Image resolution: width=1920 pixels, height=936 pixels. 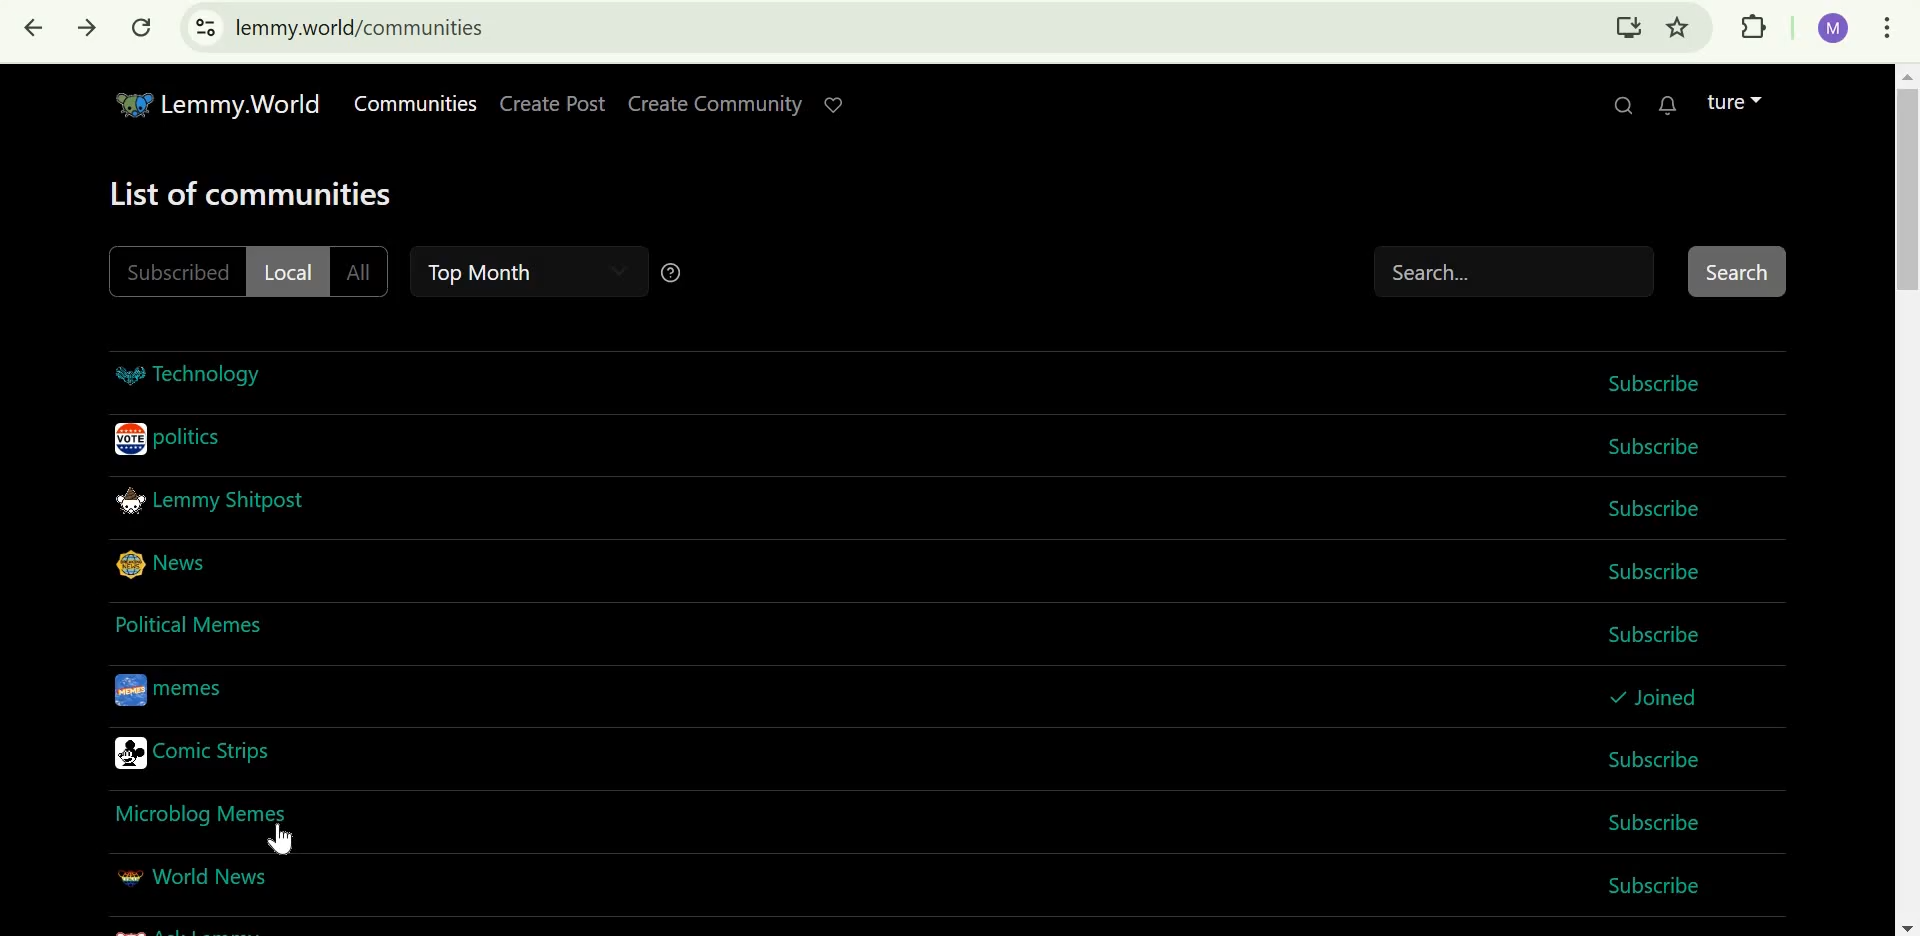 I want to click on subscribe, so click(x=1658, y=759).